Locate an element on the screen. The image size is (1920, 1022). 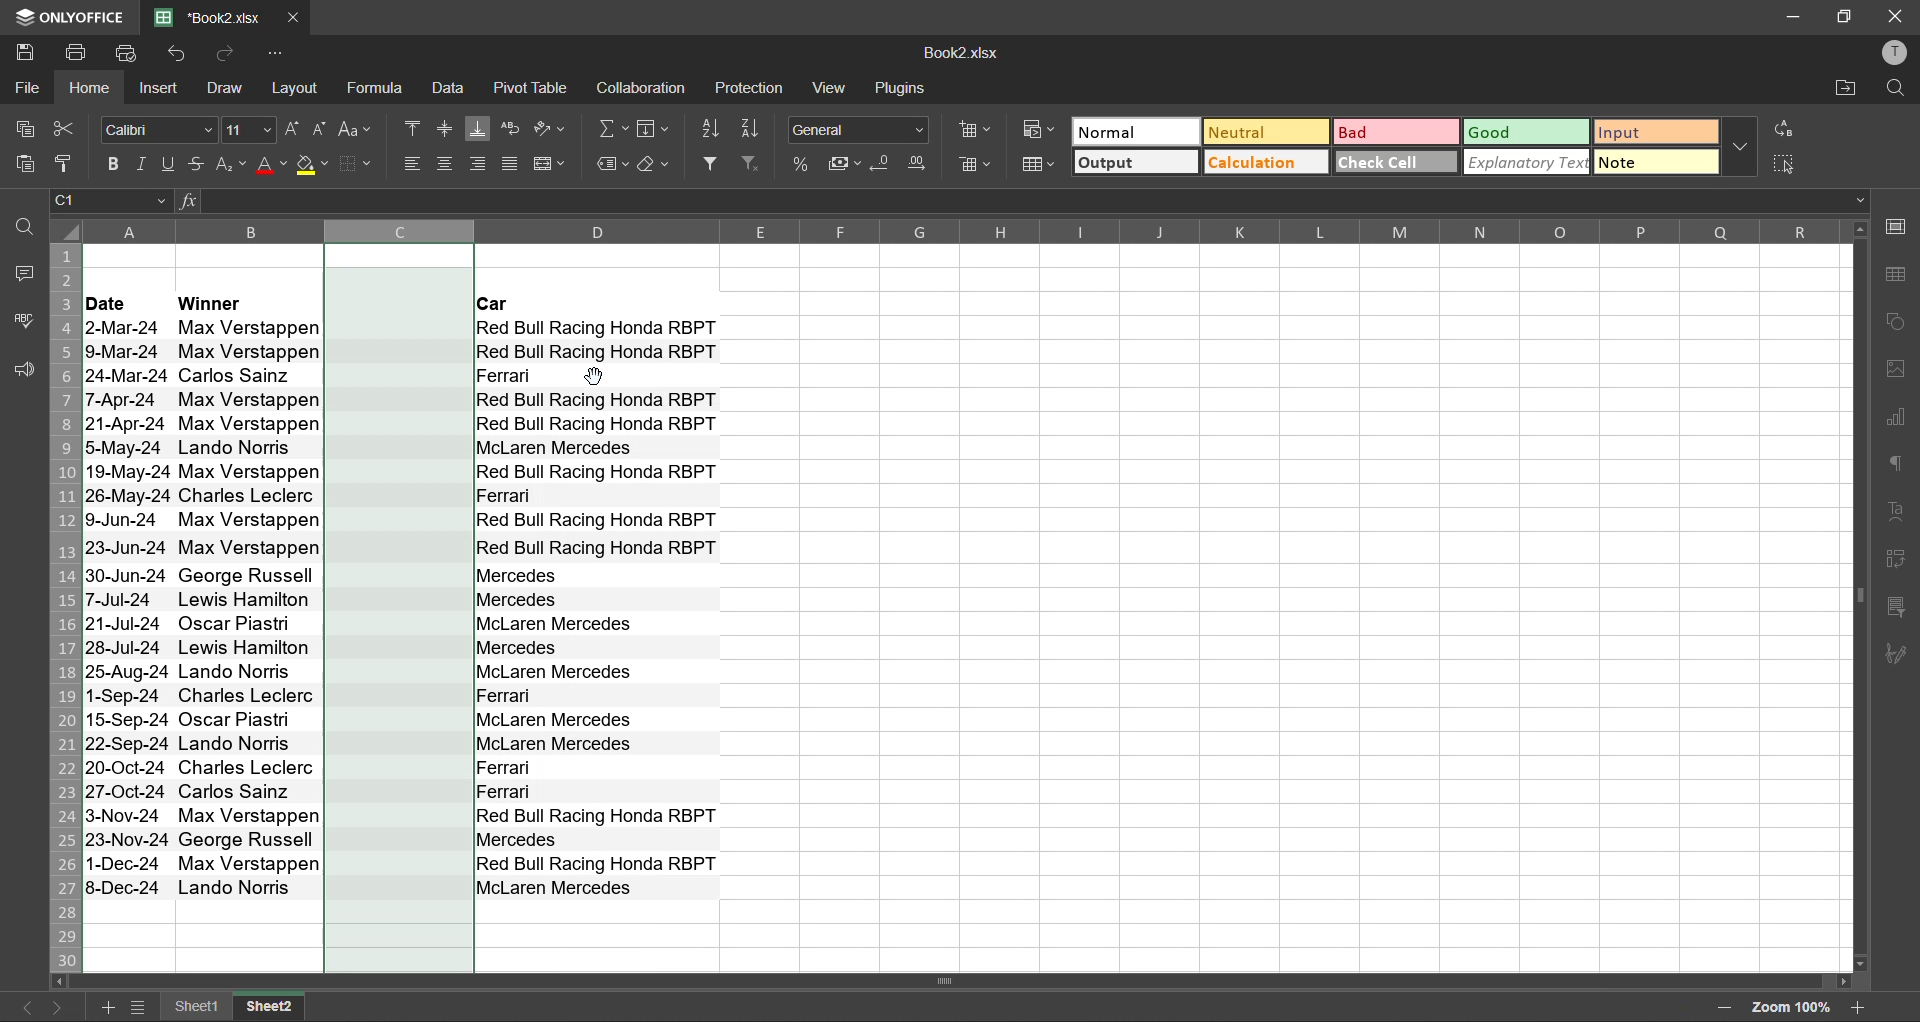
Max Verstappen
Max Verstappen
Carlos Sainz
Max Verstappen
Max Verstappen
Lando Norris
Max Verstappen
Charles Leclerc
Max Verstappen
Max Verstappen
George Russell
Lewis Hamilton
Oscar Piastri
Lewis Hamilton
Lando Norris
Charles Leclerc
Oscar Piastri
Lando Norris
Charles Leclerc
Carlos Sainz
Max Verstappen
George Russell
Max Verstappen
Lando Norris is located at coordinates (250, 608).